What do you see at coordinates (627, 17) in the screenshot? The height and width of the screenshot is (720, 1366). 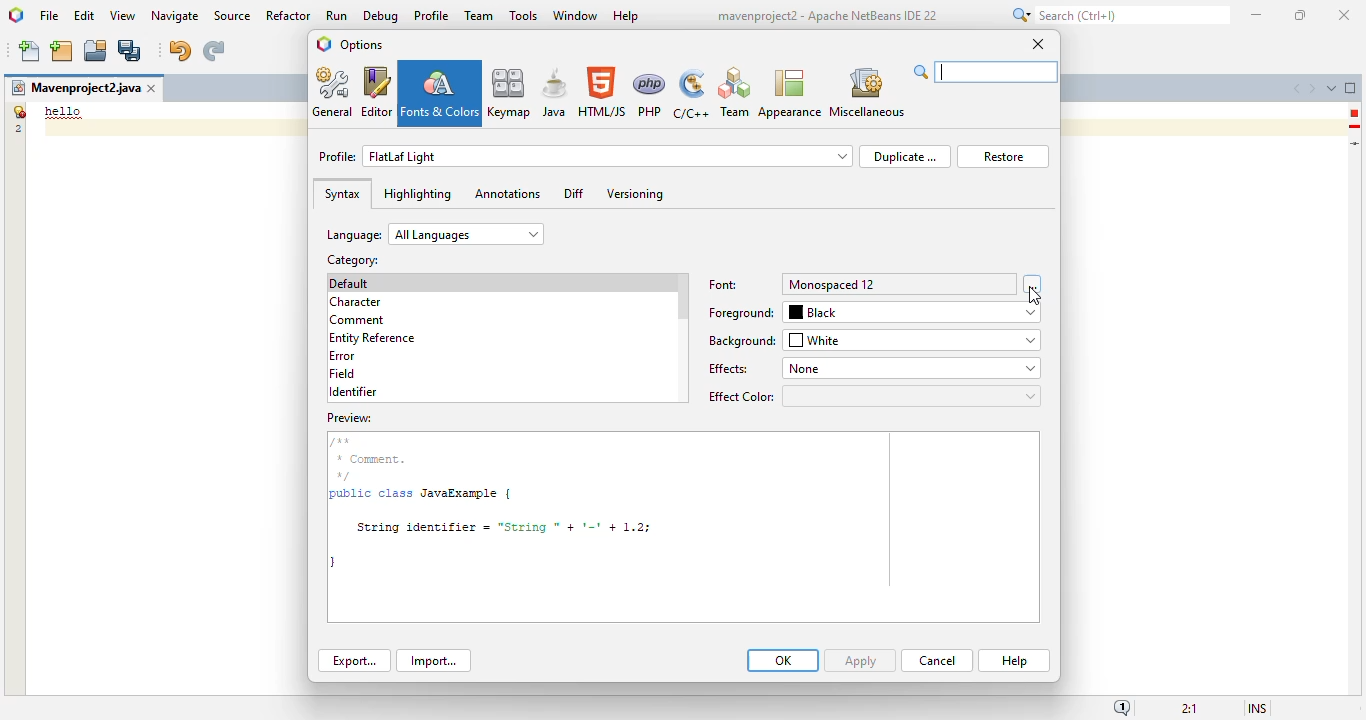 I see `help` at bounding box center [627, 17].